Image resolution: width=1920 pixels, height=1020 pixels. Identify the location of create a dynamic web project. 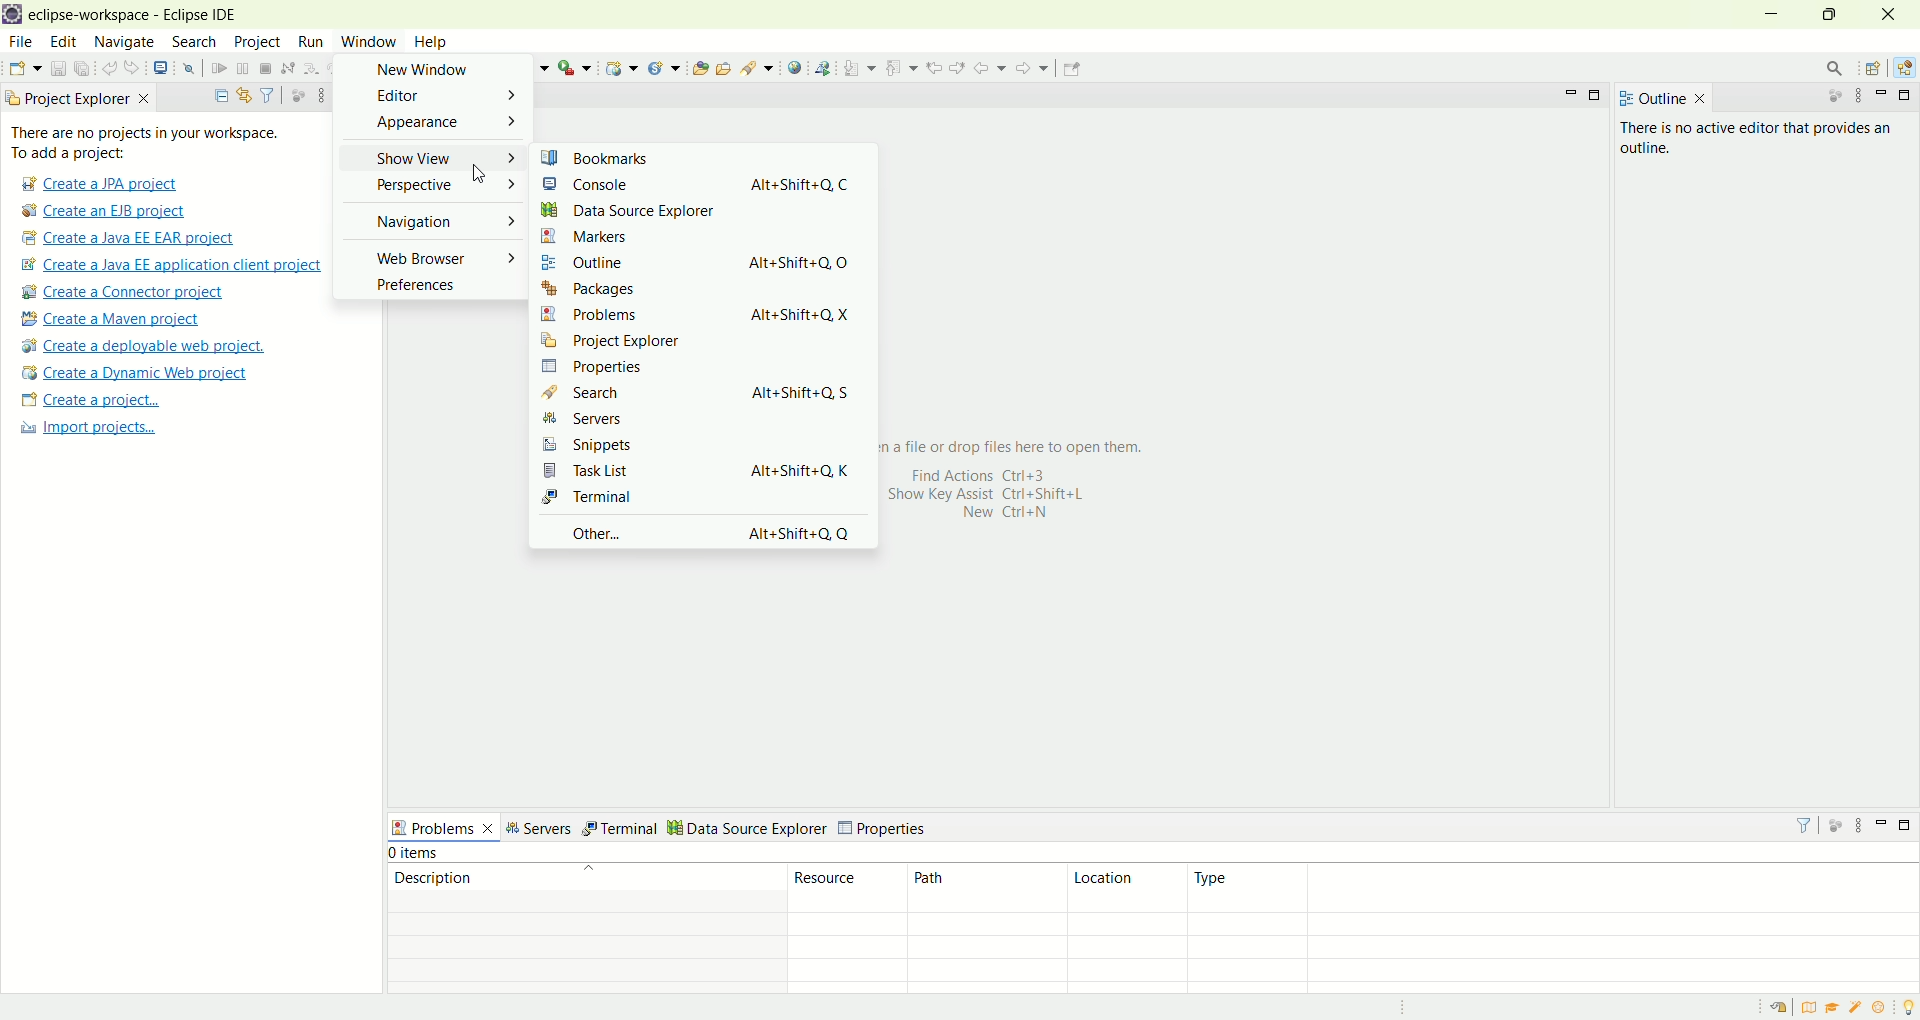
(621, 67).